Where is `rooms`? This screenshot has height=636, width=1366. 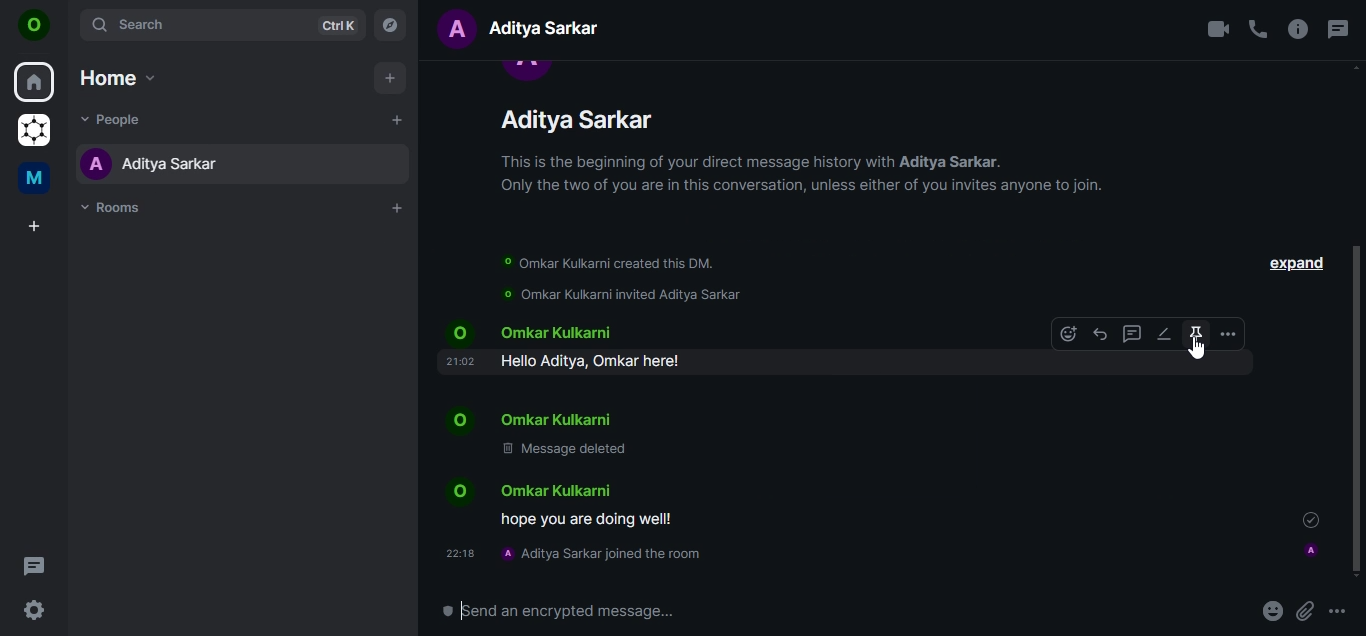
rooms is located at coordinates (120, 209).